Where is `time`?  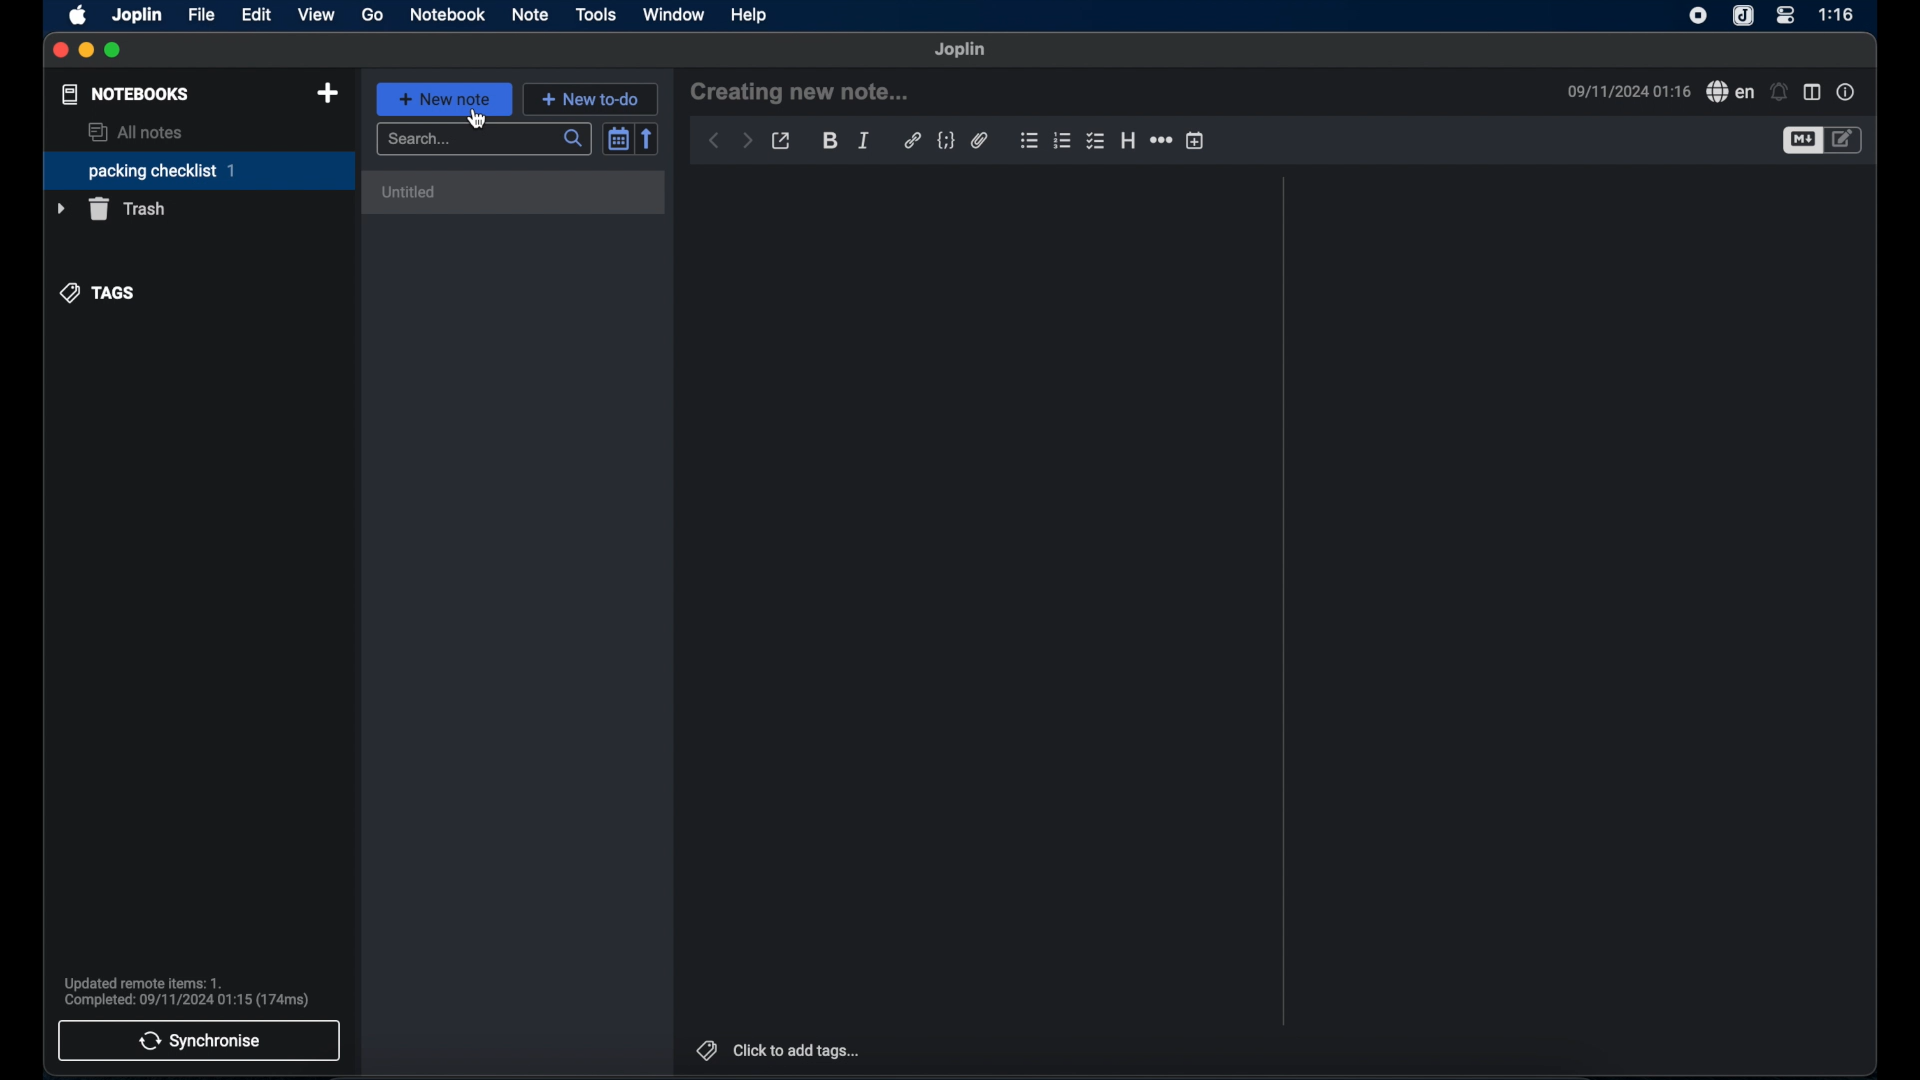 time is located at coordinates (1837, 14).